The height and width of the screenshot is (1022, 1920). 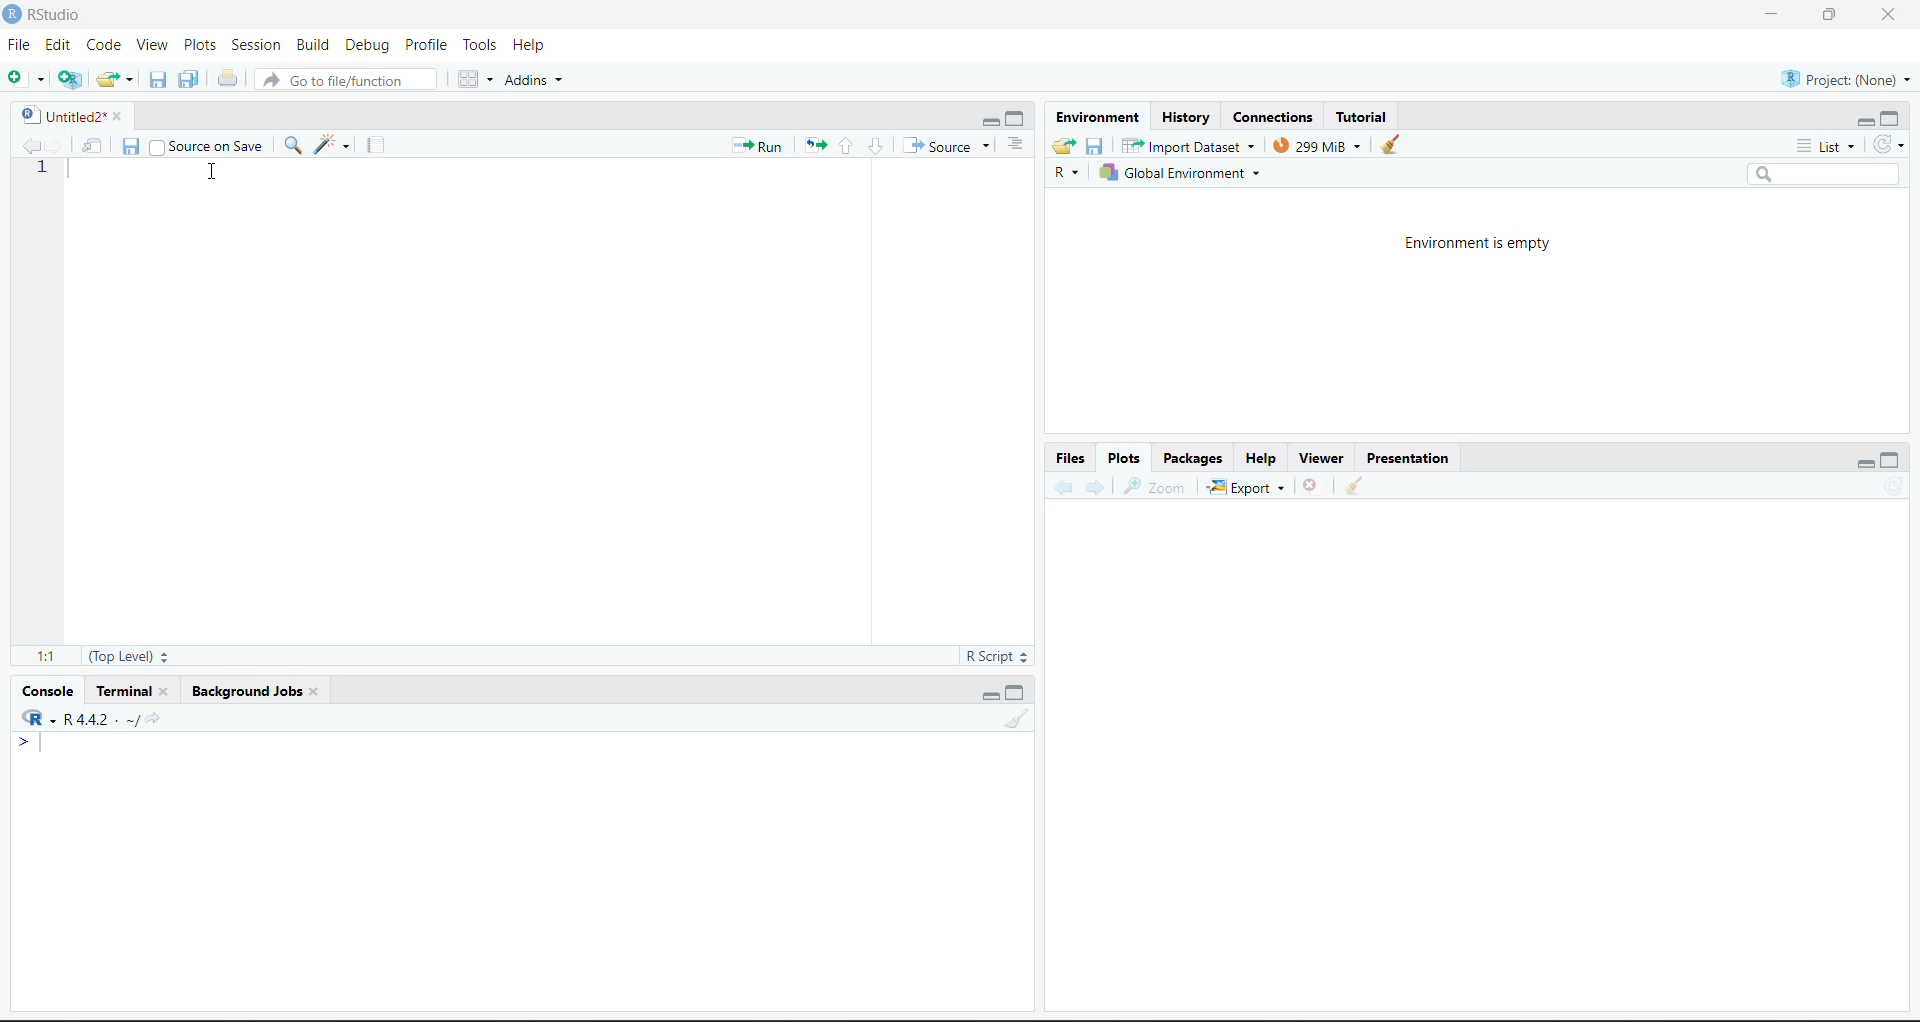 I want to click on go to next section/chunk, so click(x=877, y=147).